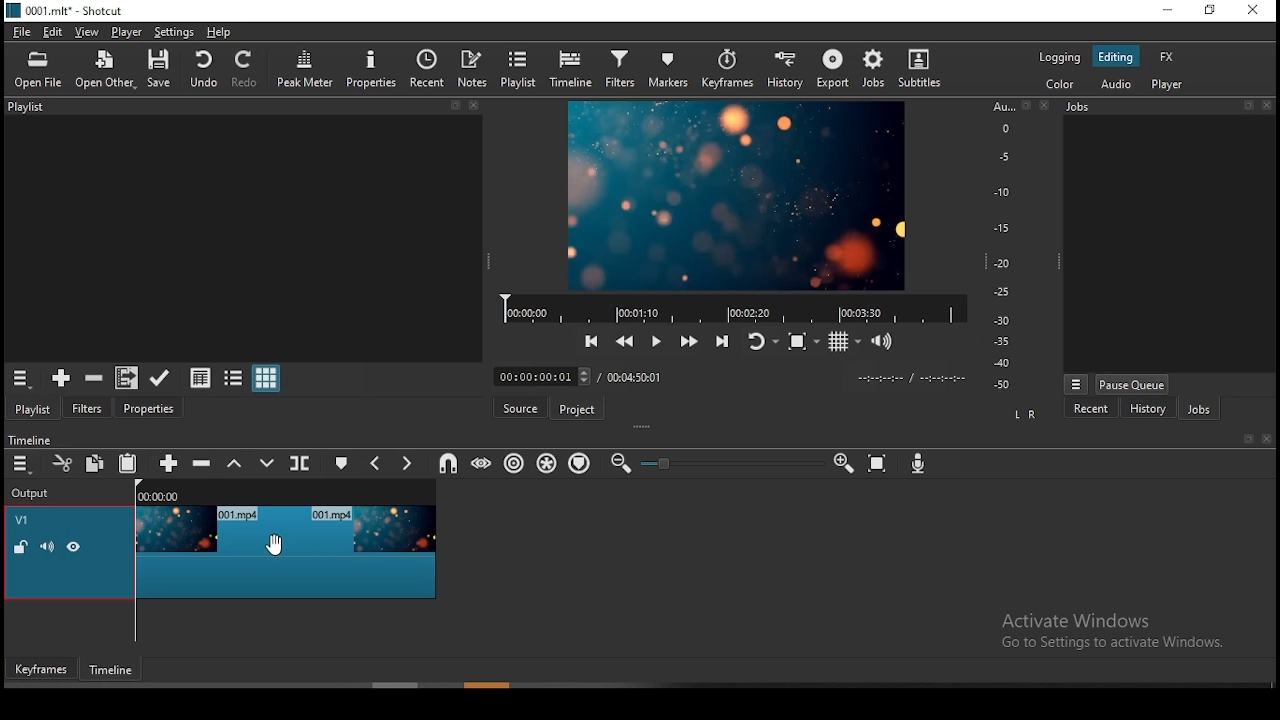  What do you see at coordinates (232, 378) in the screenshot?
I see `view as tiles` at bounding box center [232, 378].